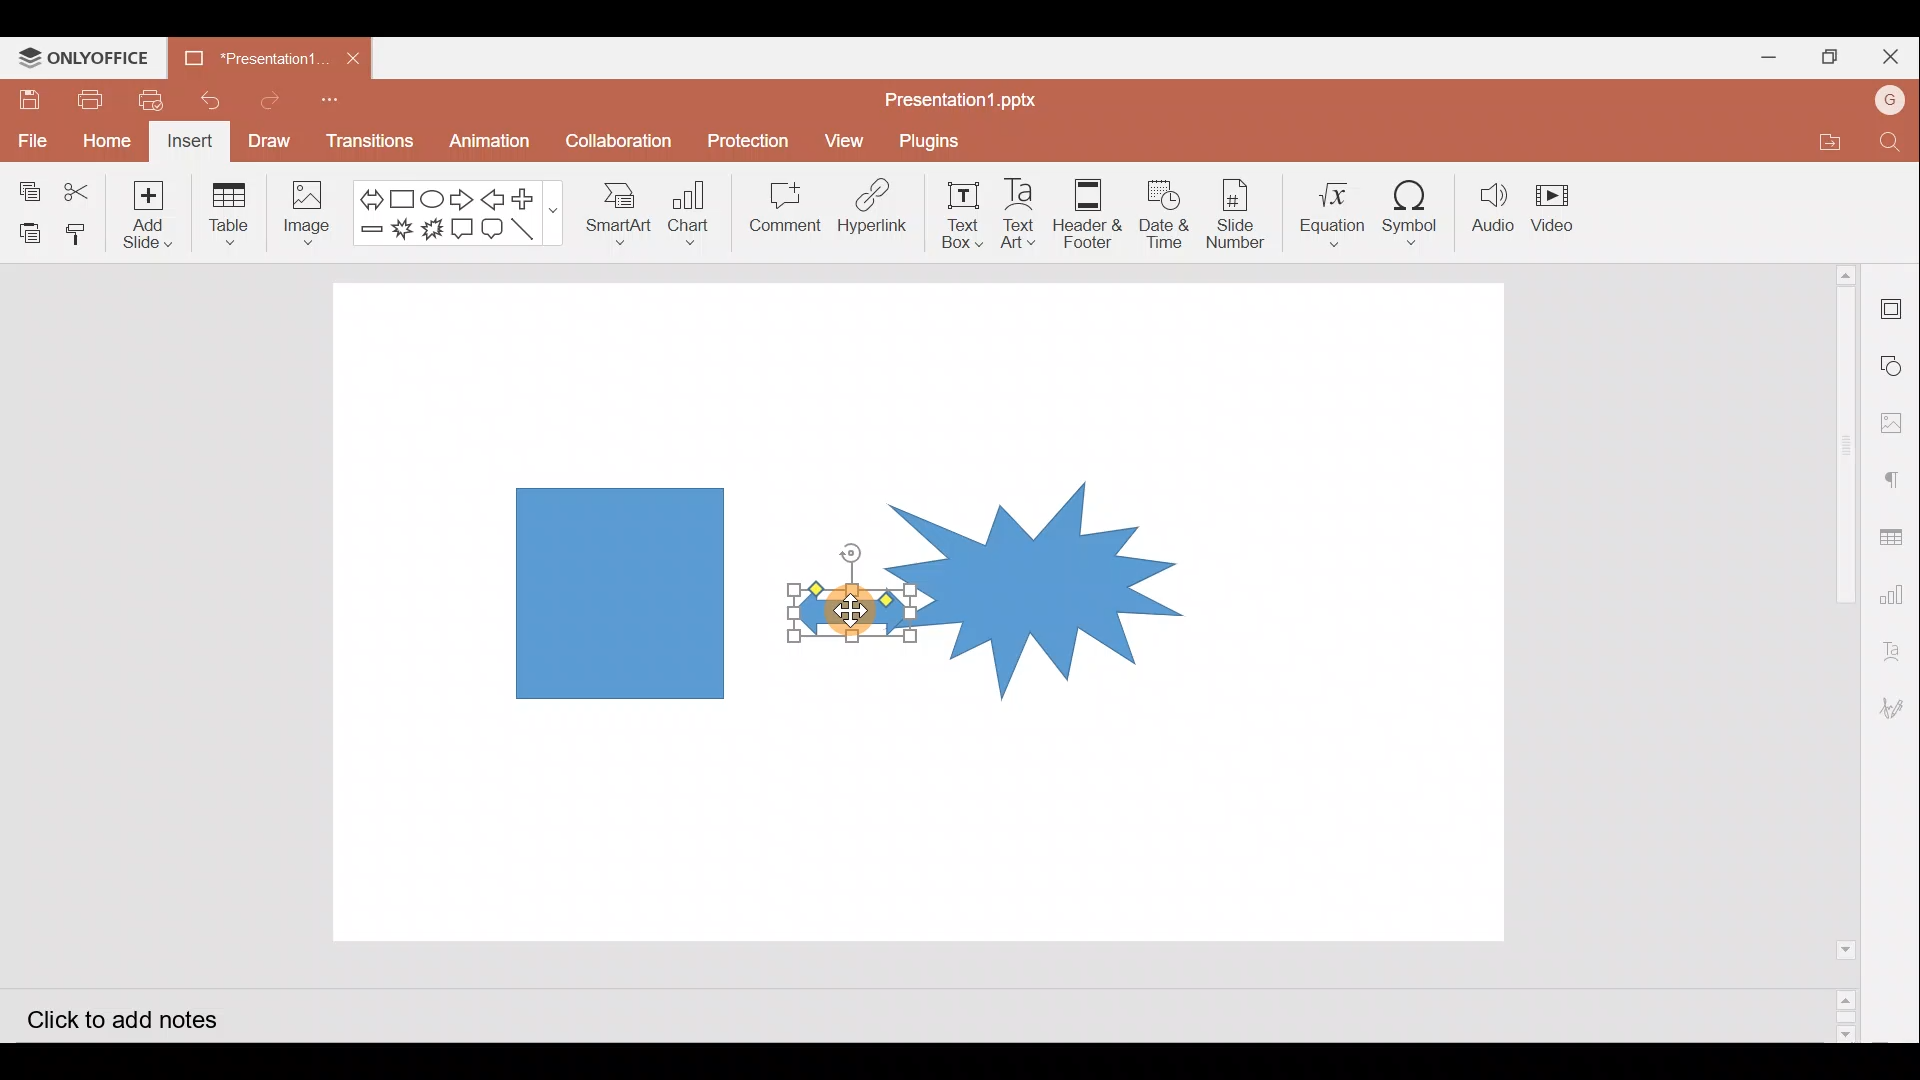 The image size is (1920, 1080). What do you see at coordinates (1327, 211) in the screenshot?
I see `Equation` at bounding box center [1327, 211].